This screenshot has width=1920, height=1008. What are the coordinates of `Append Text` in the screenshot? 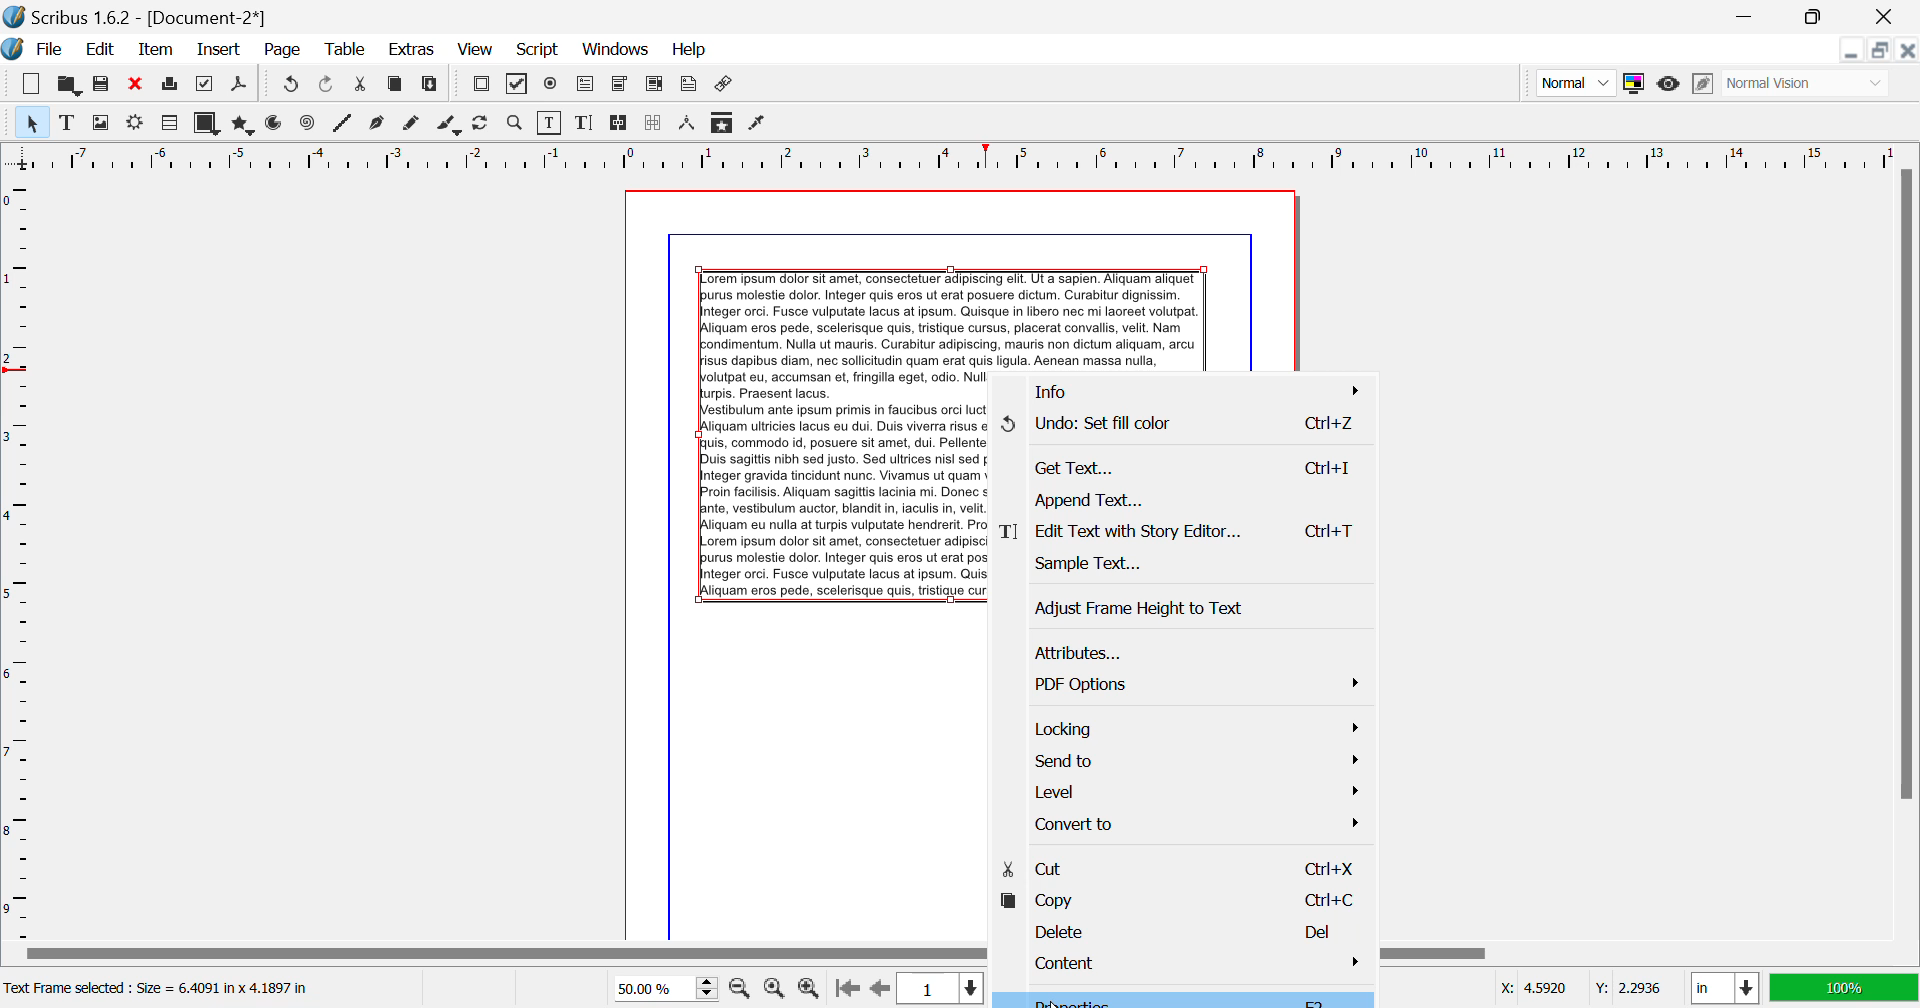 It's located at (1184, 498).